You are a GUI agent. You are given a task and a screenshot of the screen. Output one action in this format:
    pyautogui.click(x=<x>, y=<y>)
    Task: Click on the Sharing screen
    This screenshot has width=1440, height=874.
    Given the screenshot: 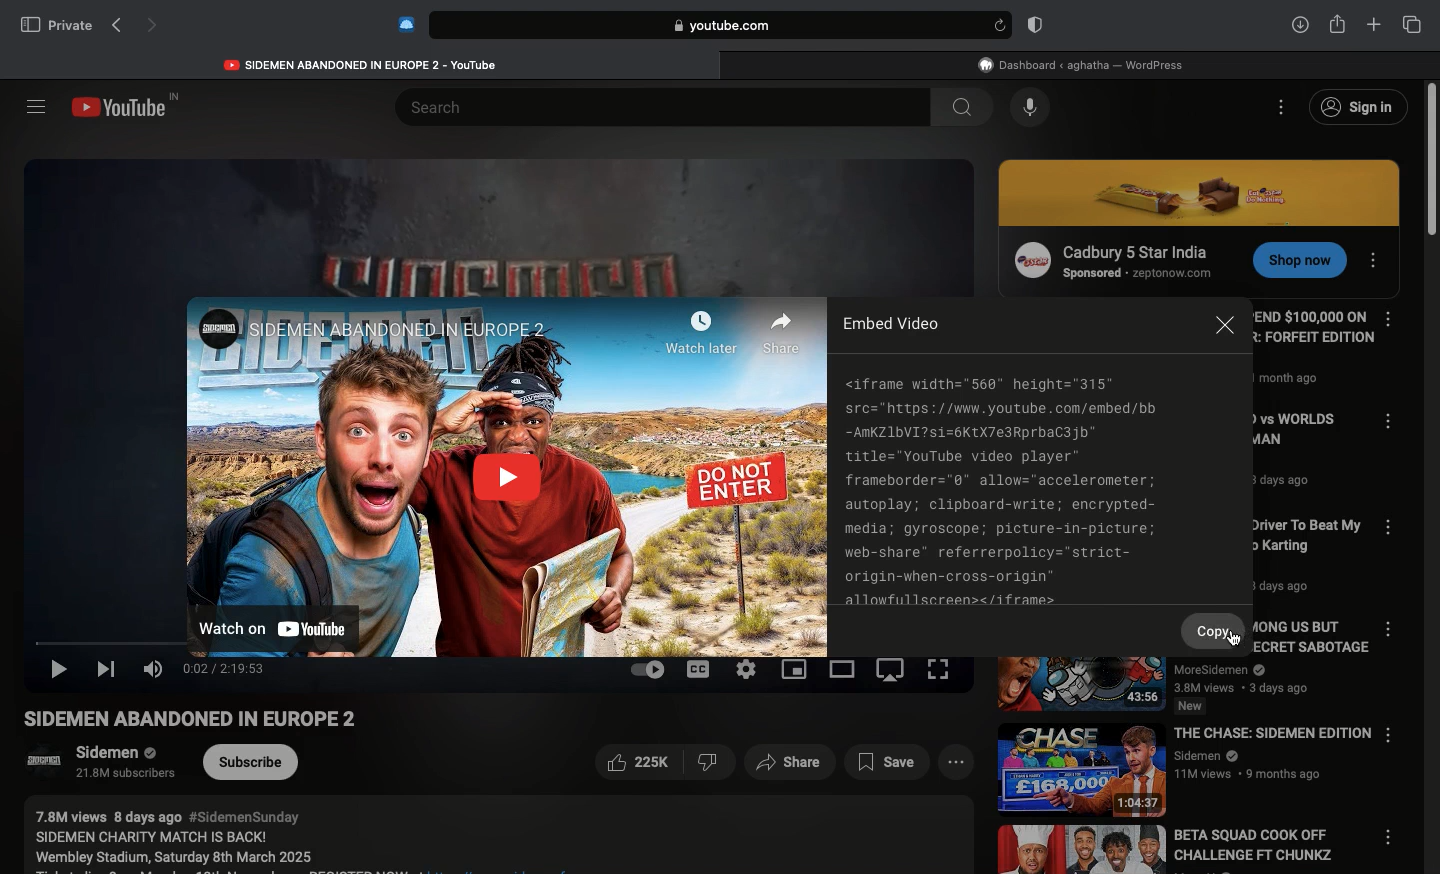 What is the action you would take?
    pyautogui.click(x=797, y=670)
    